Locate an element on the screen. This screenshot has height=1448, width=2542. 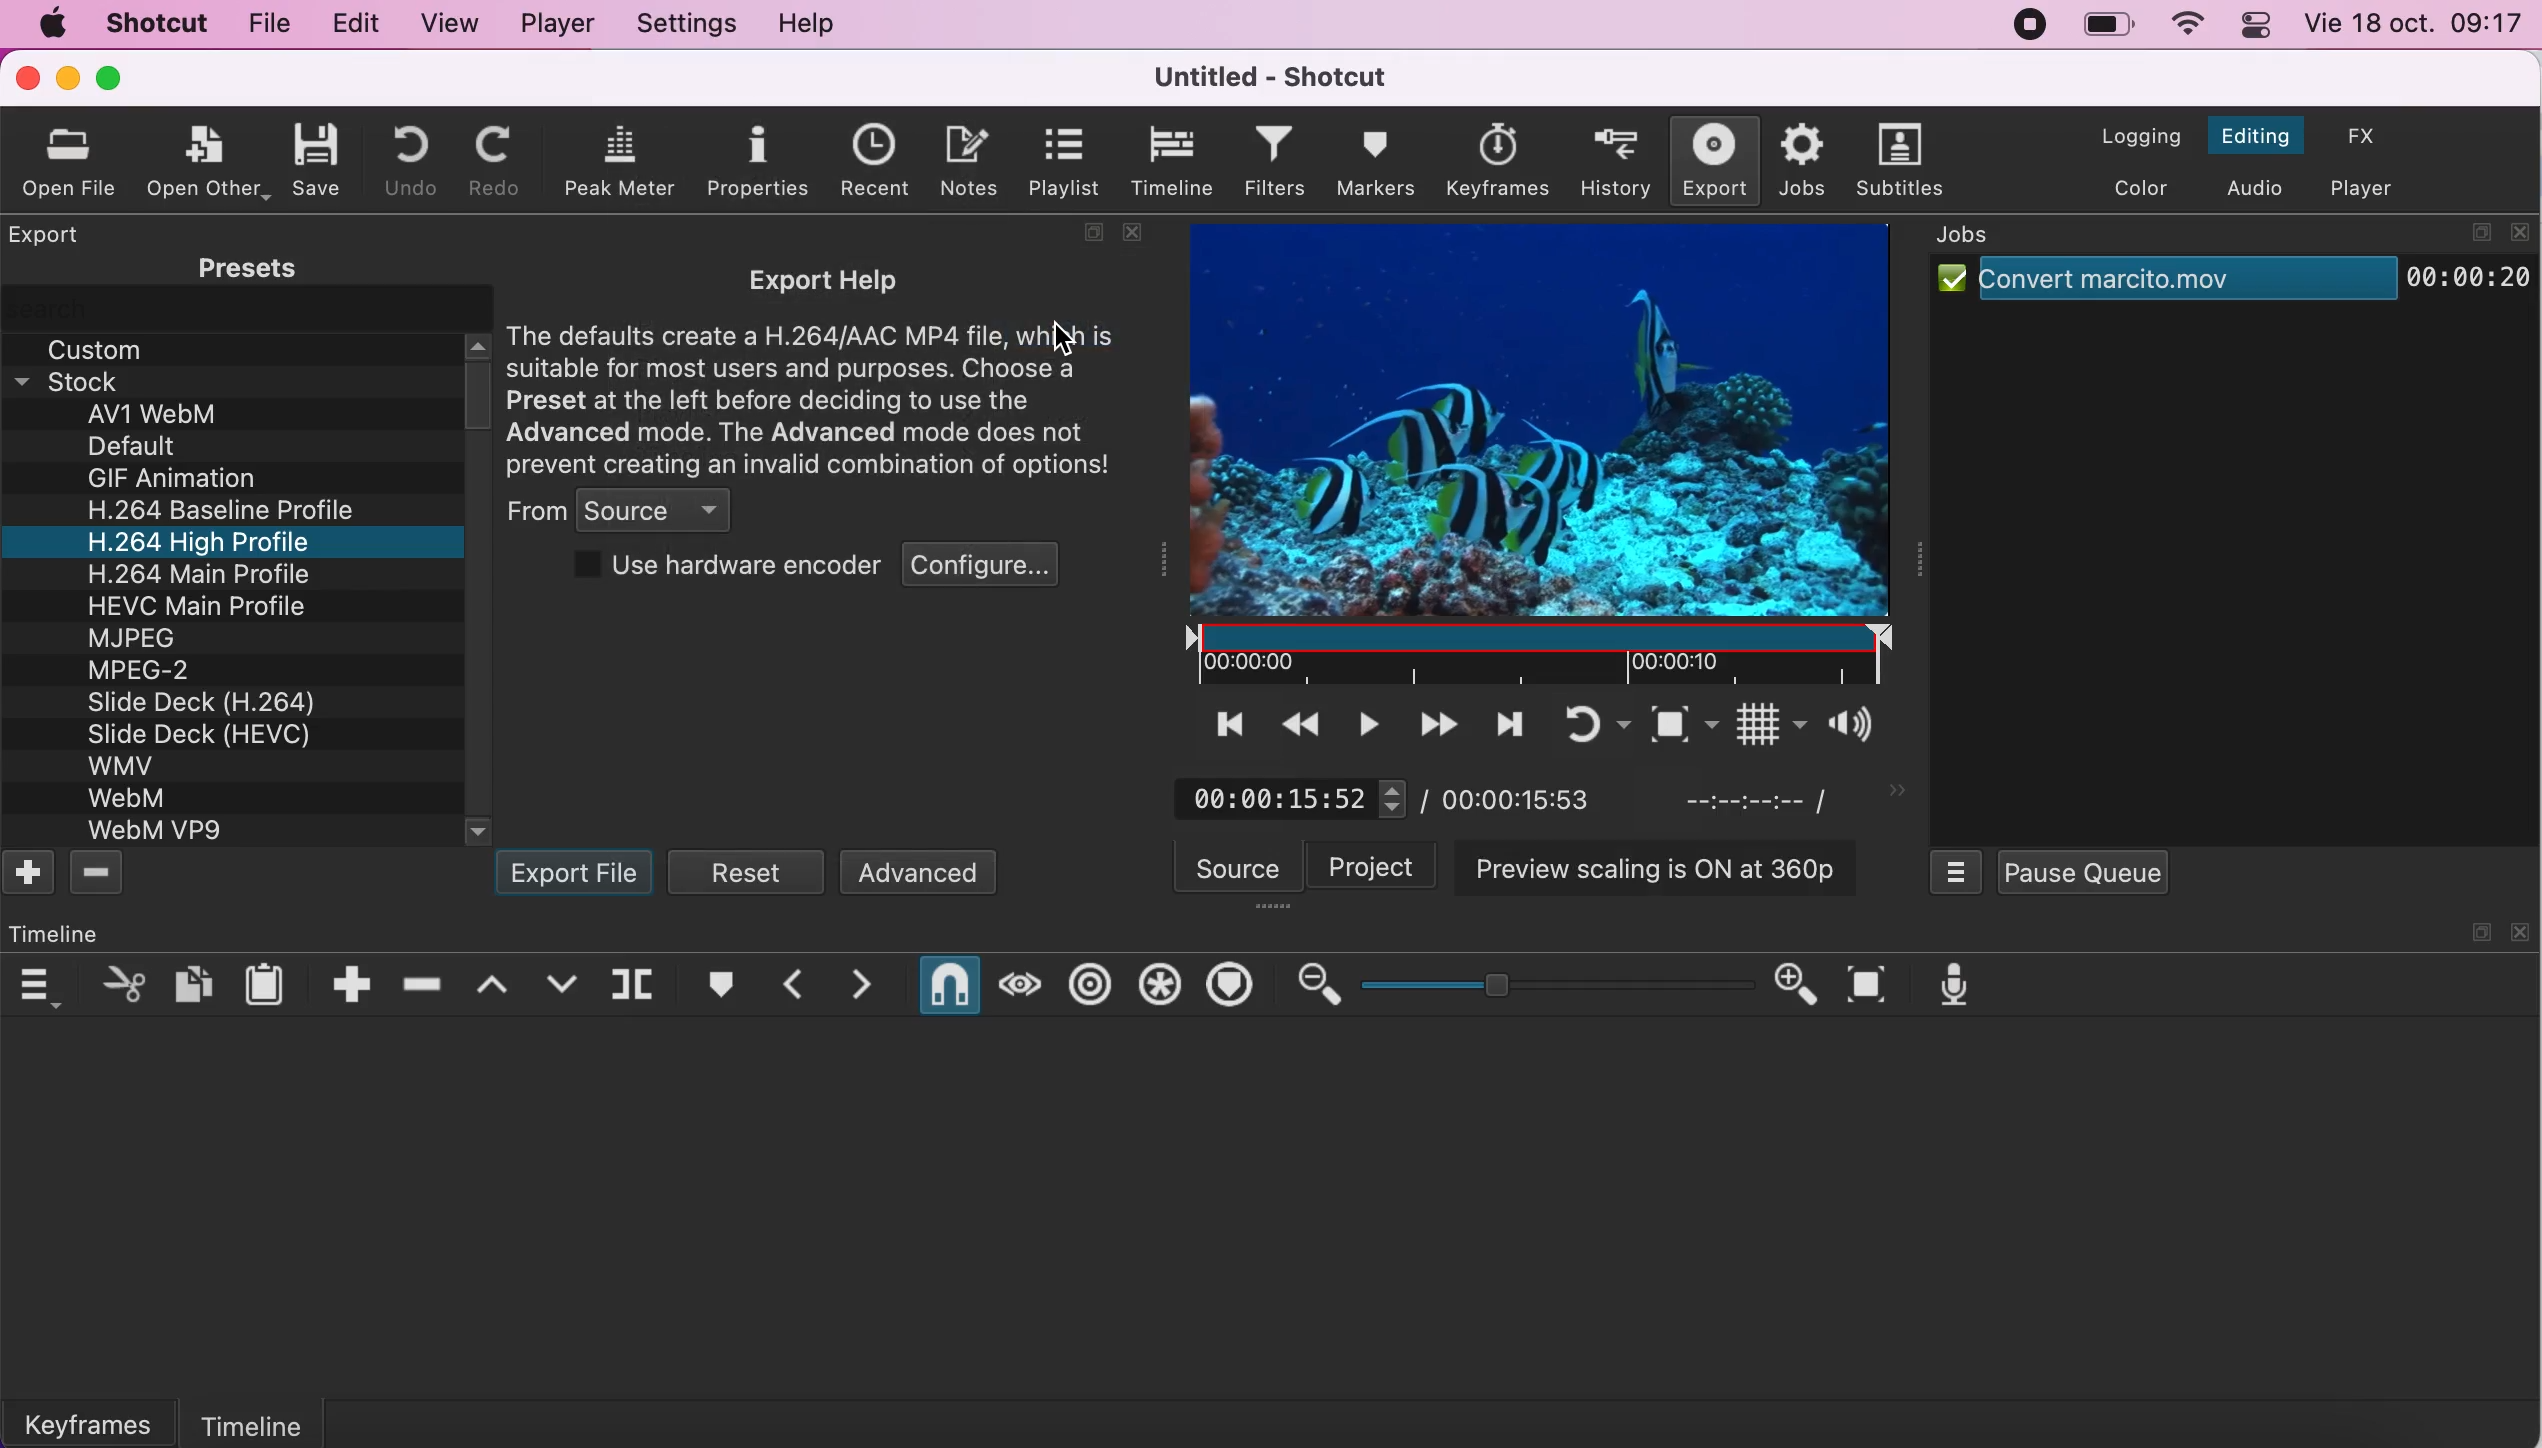
subtitles is located at coordinates (1900, 160).